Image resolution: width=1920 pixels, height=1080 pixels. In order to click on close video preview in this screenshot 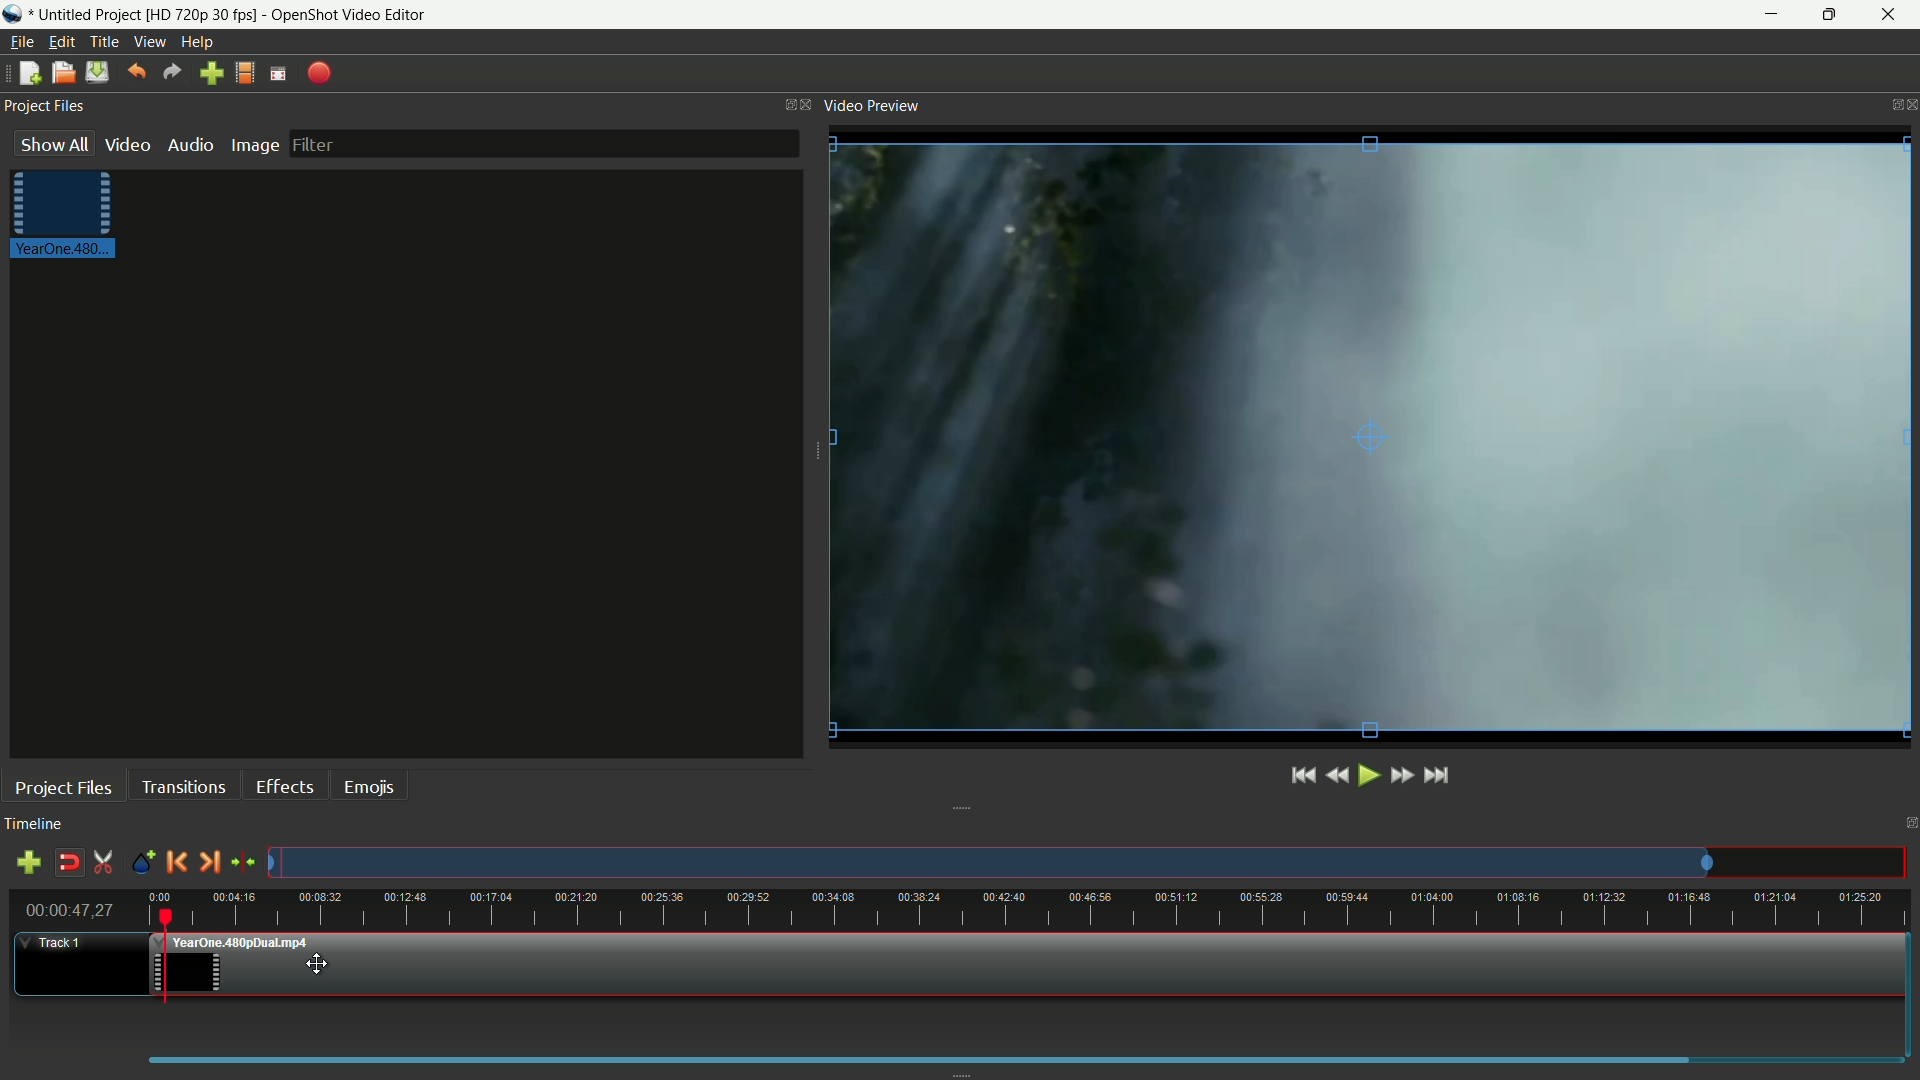, I will do `click(1908, 101)`.